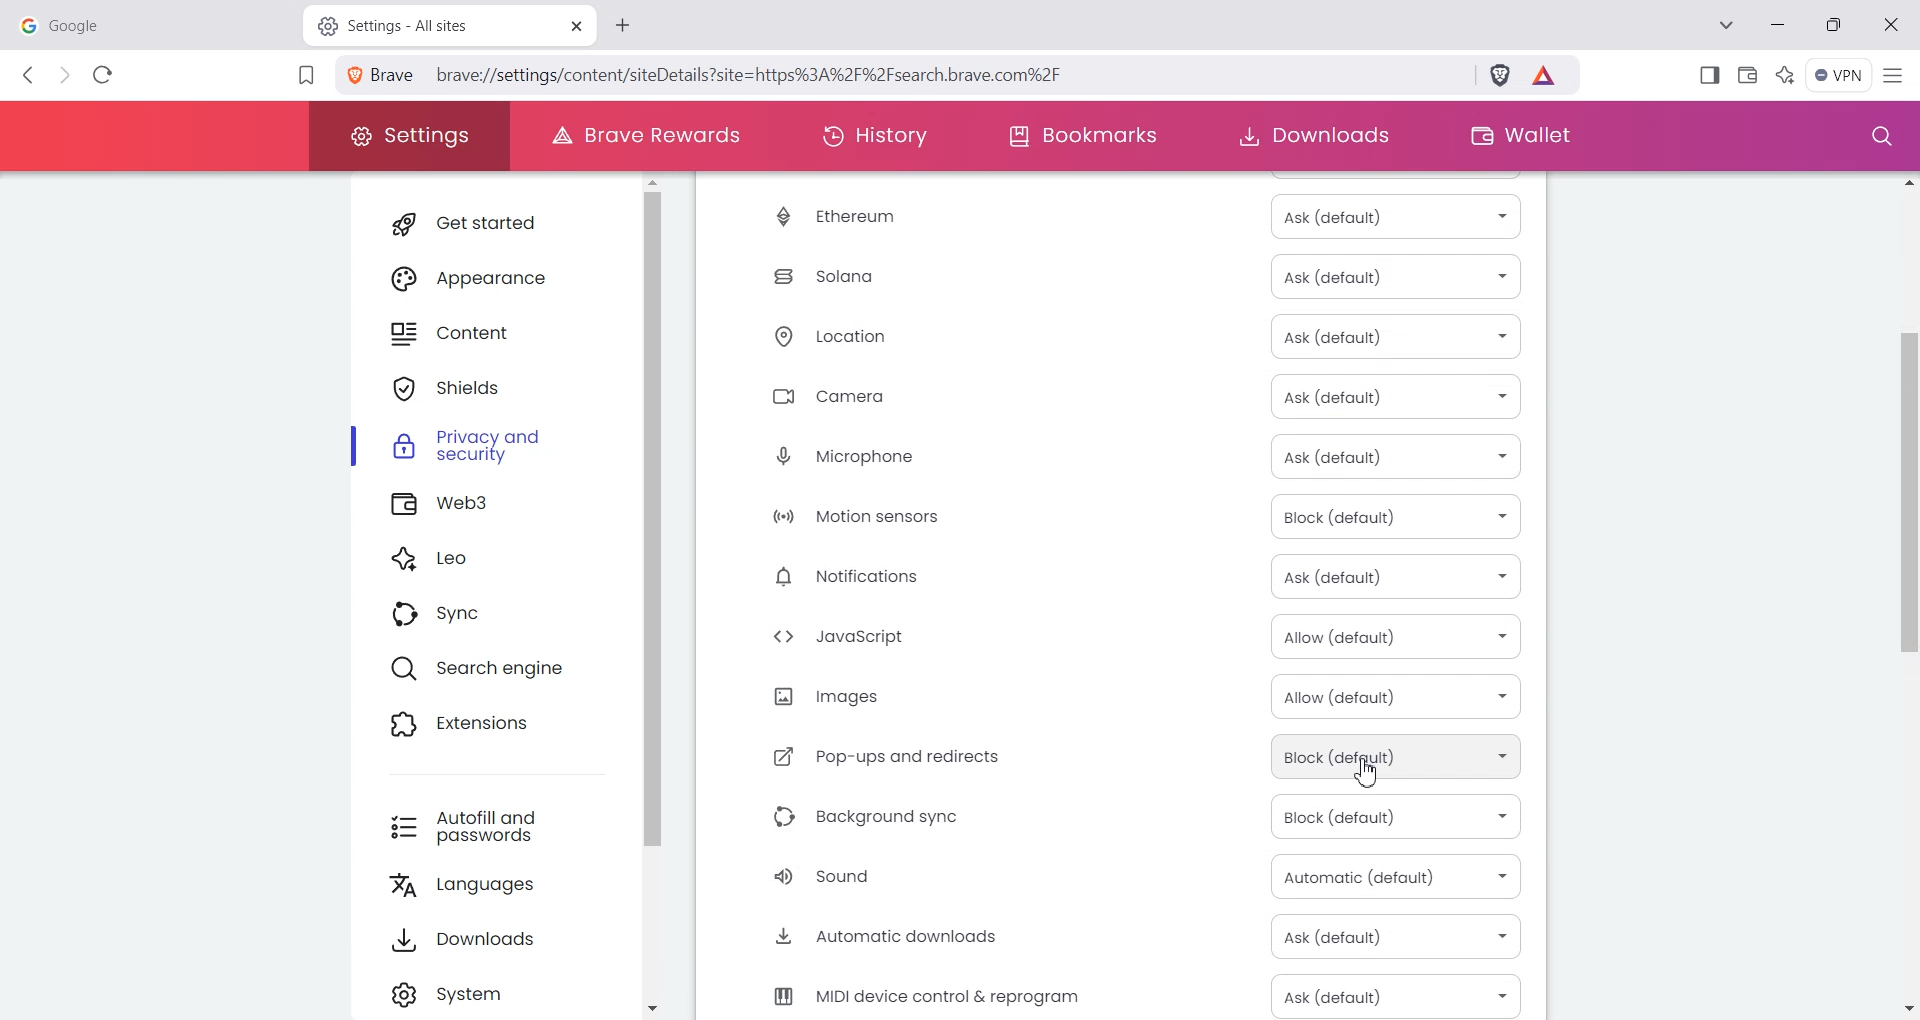 The image size is (1920, 1020). Describe the element at coordinates (1907, 593) in the screenshot. I see `Vertical scroll bar` at that location.